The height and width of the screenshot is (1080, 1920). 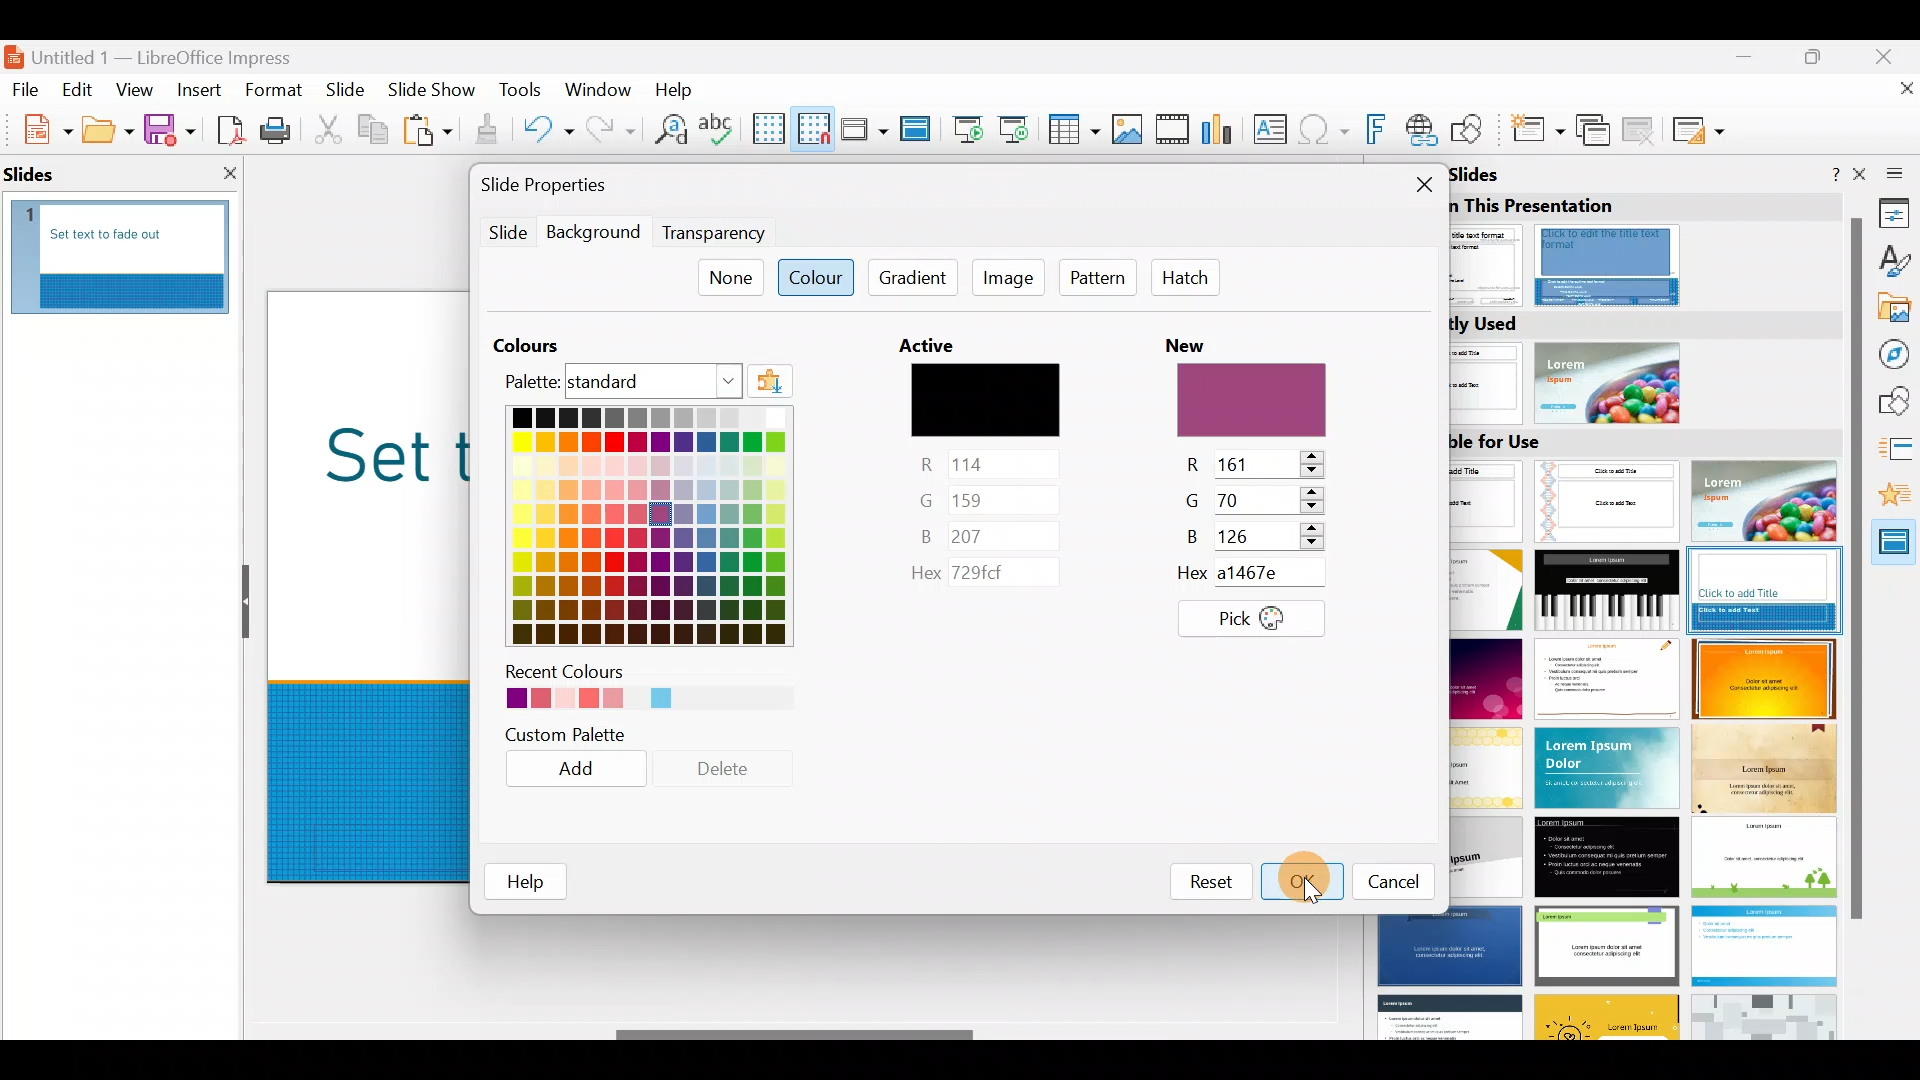 I want to click on Insert hyperlink, so click(x=1423, y=129).